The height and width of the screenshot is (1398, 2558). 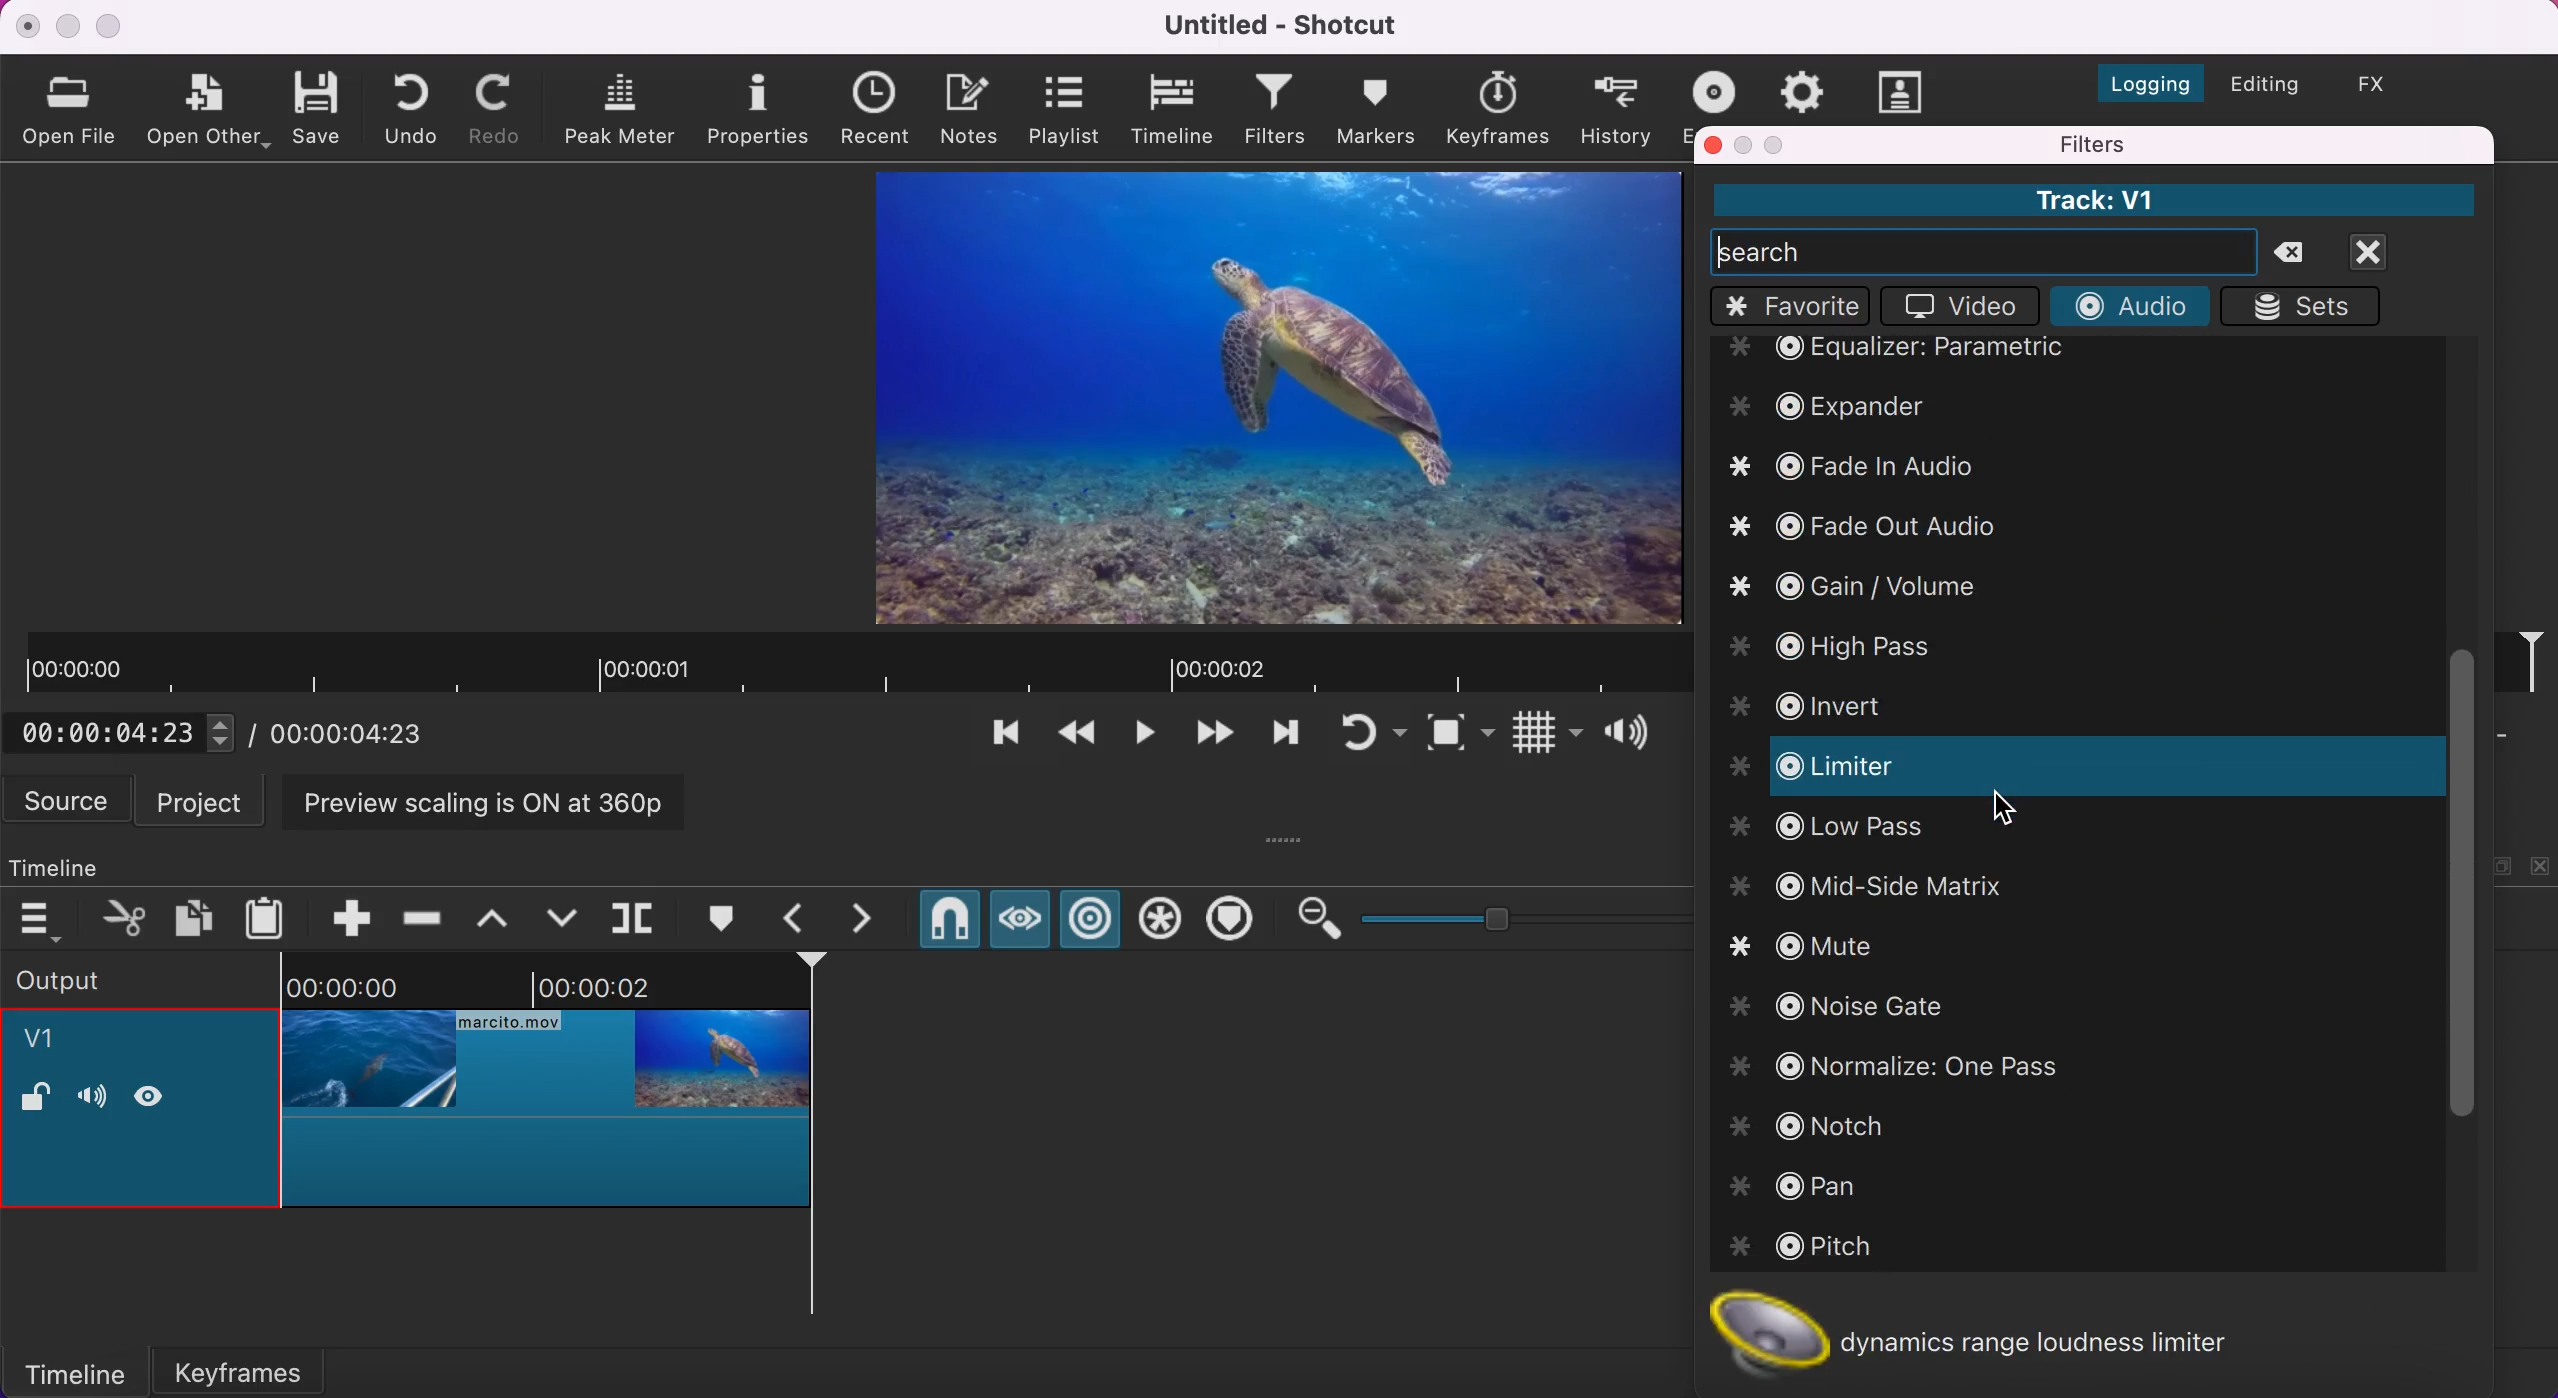 What do you see at coordinates (1092, 921) in the screenshot?
I see `ripple` at bounding box center [1092, 921].